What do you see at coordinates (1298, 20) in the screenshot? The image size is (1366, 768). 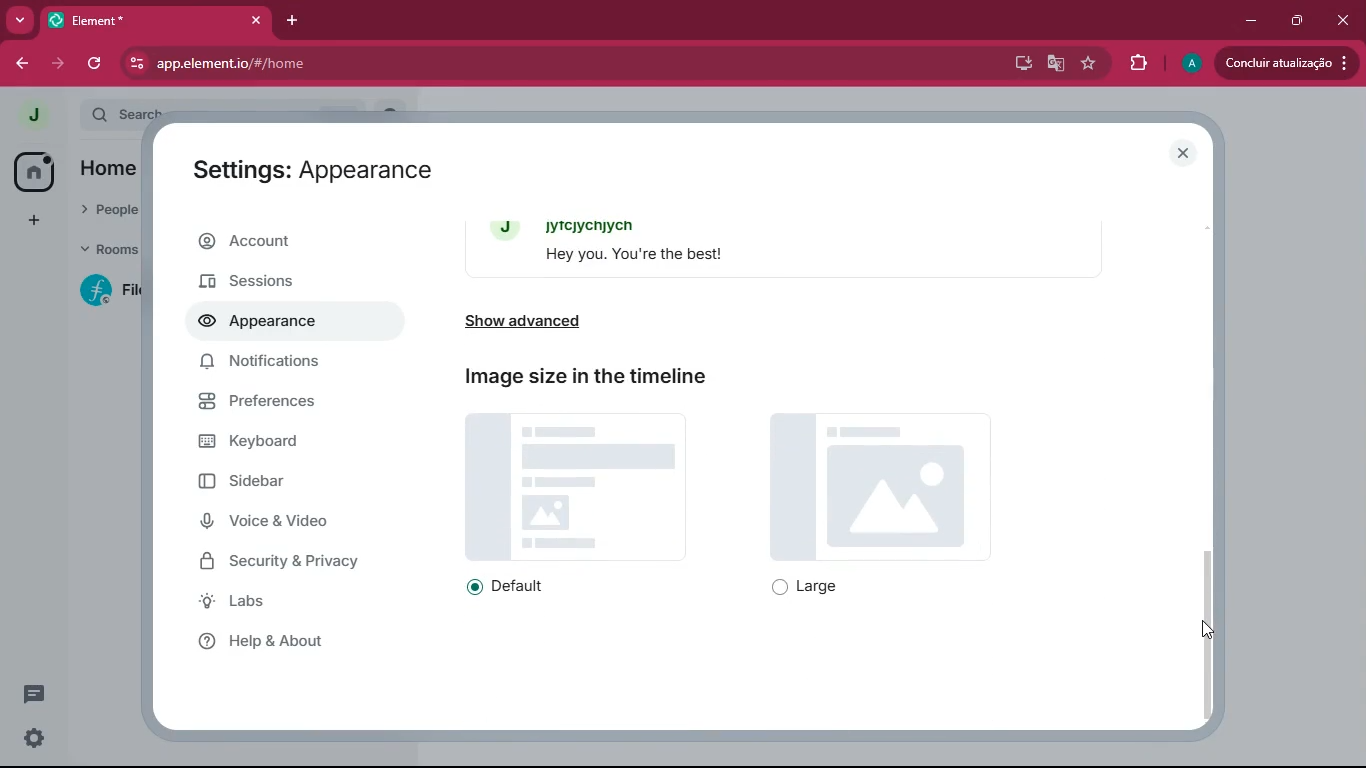 I see `maximize` at bounding box center [1298, 20].